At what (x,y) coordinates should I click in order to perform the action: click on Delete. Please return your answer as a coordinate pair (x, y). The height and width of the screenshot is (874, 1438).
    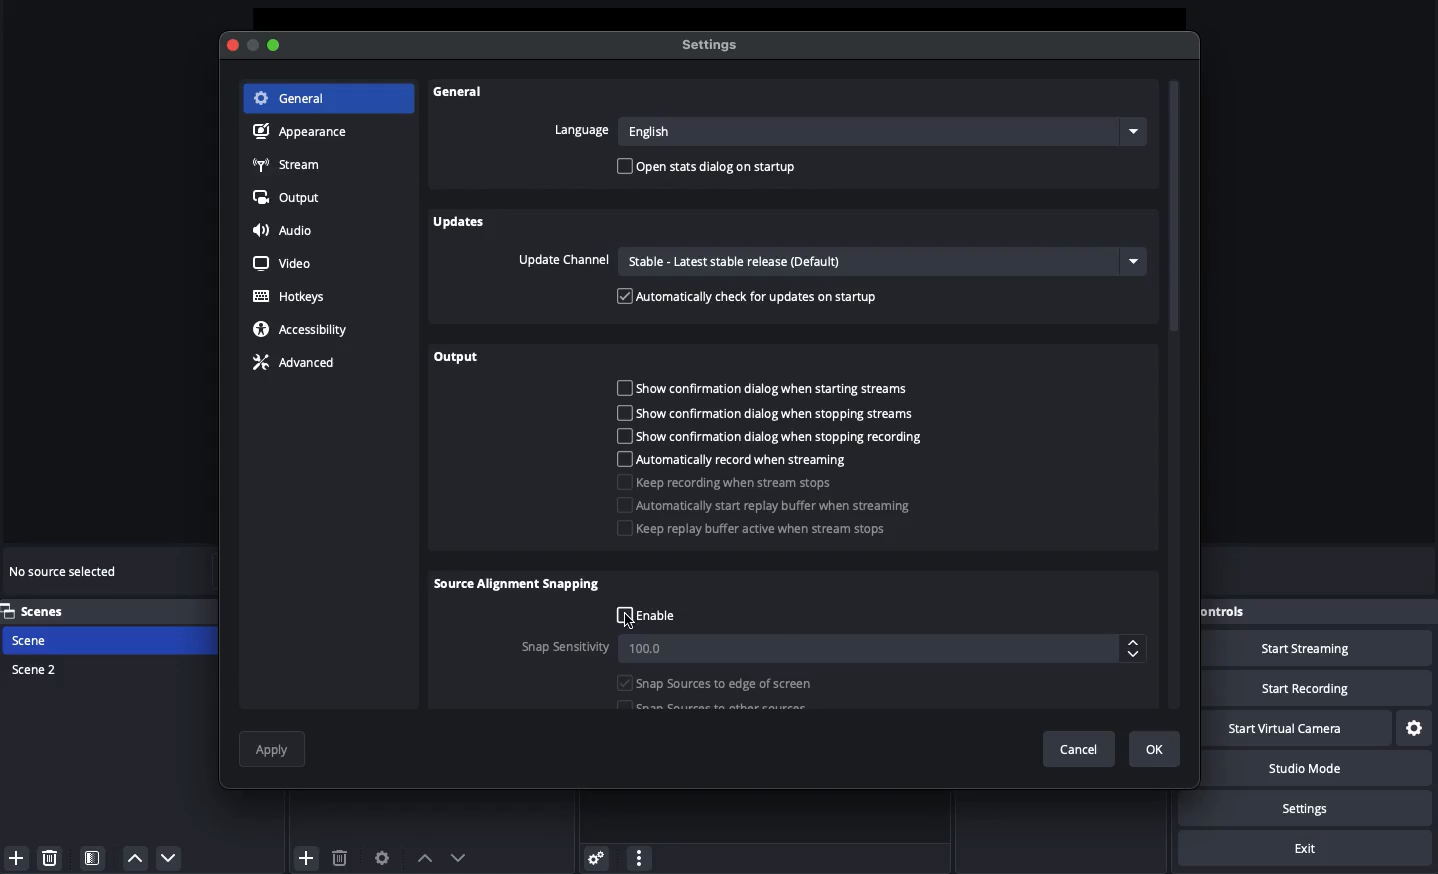
    Looking at the image, I should click on (53, 857).